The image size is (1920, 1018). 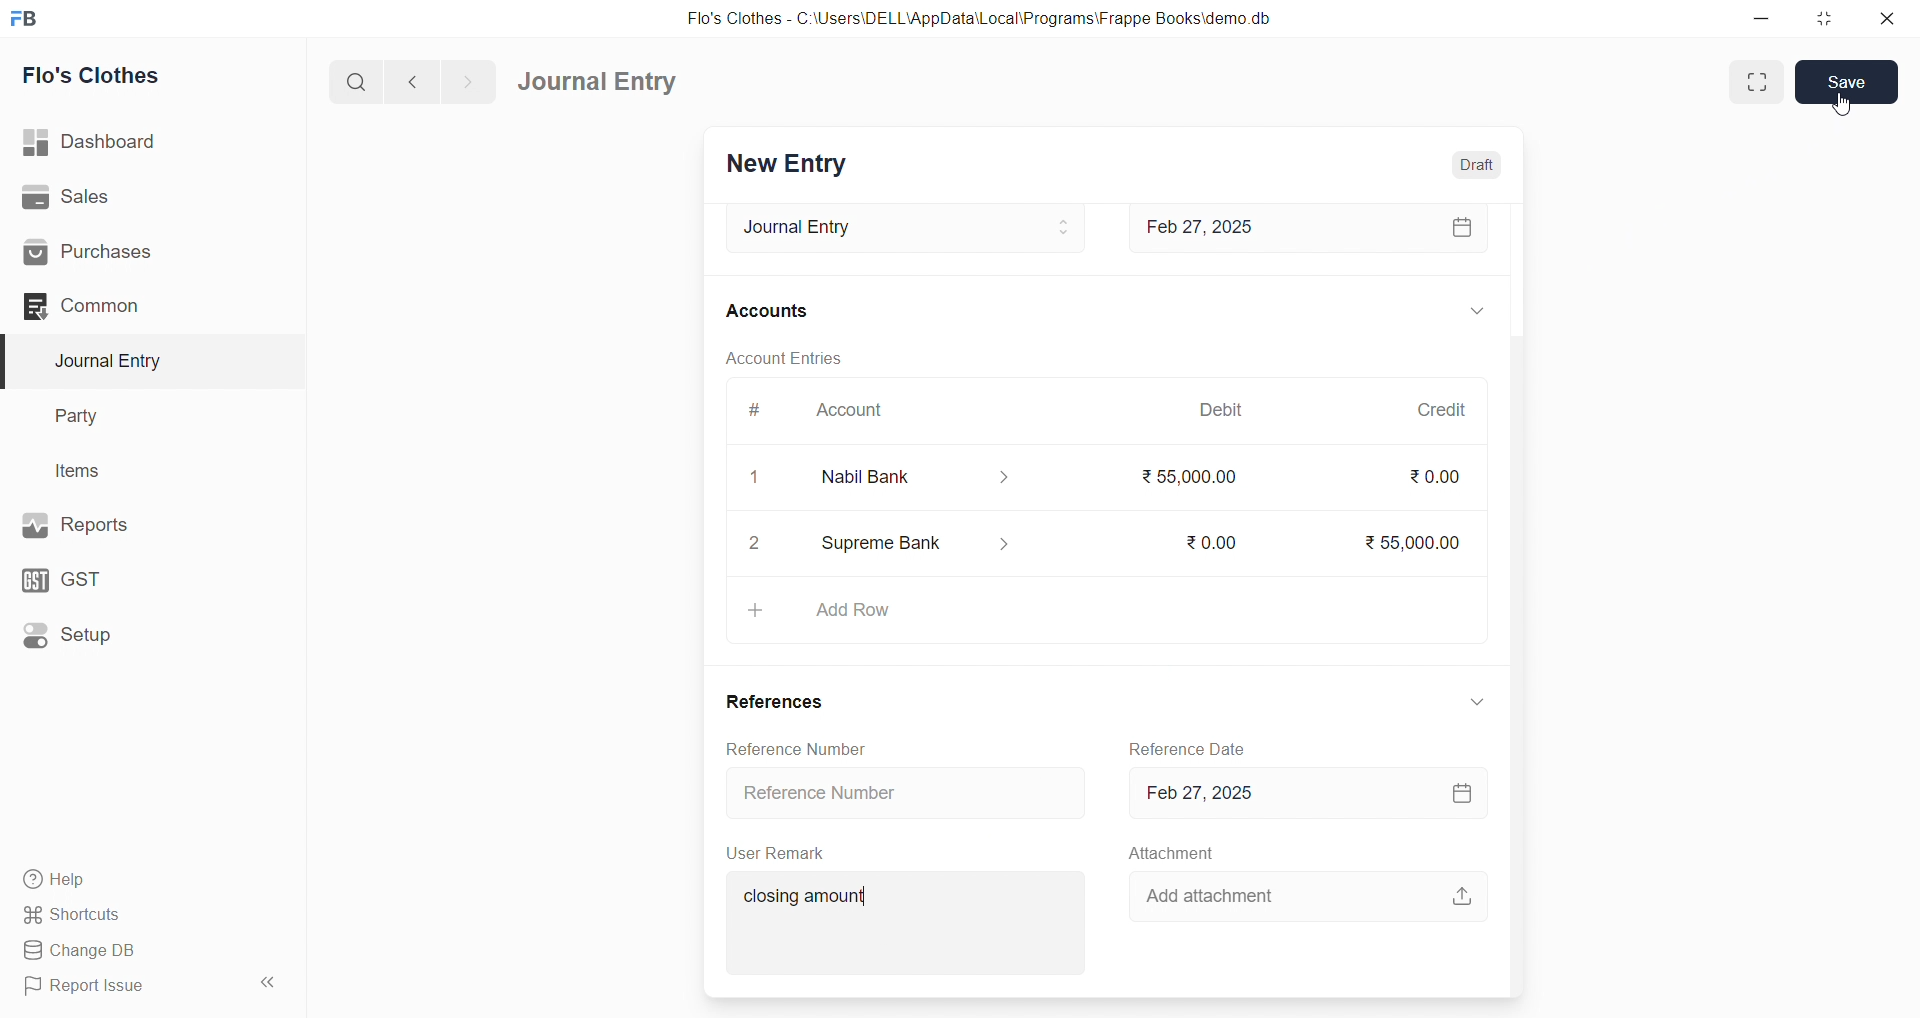 I want to click on Debit, so click(x=1220, y=410).